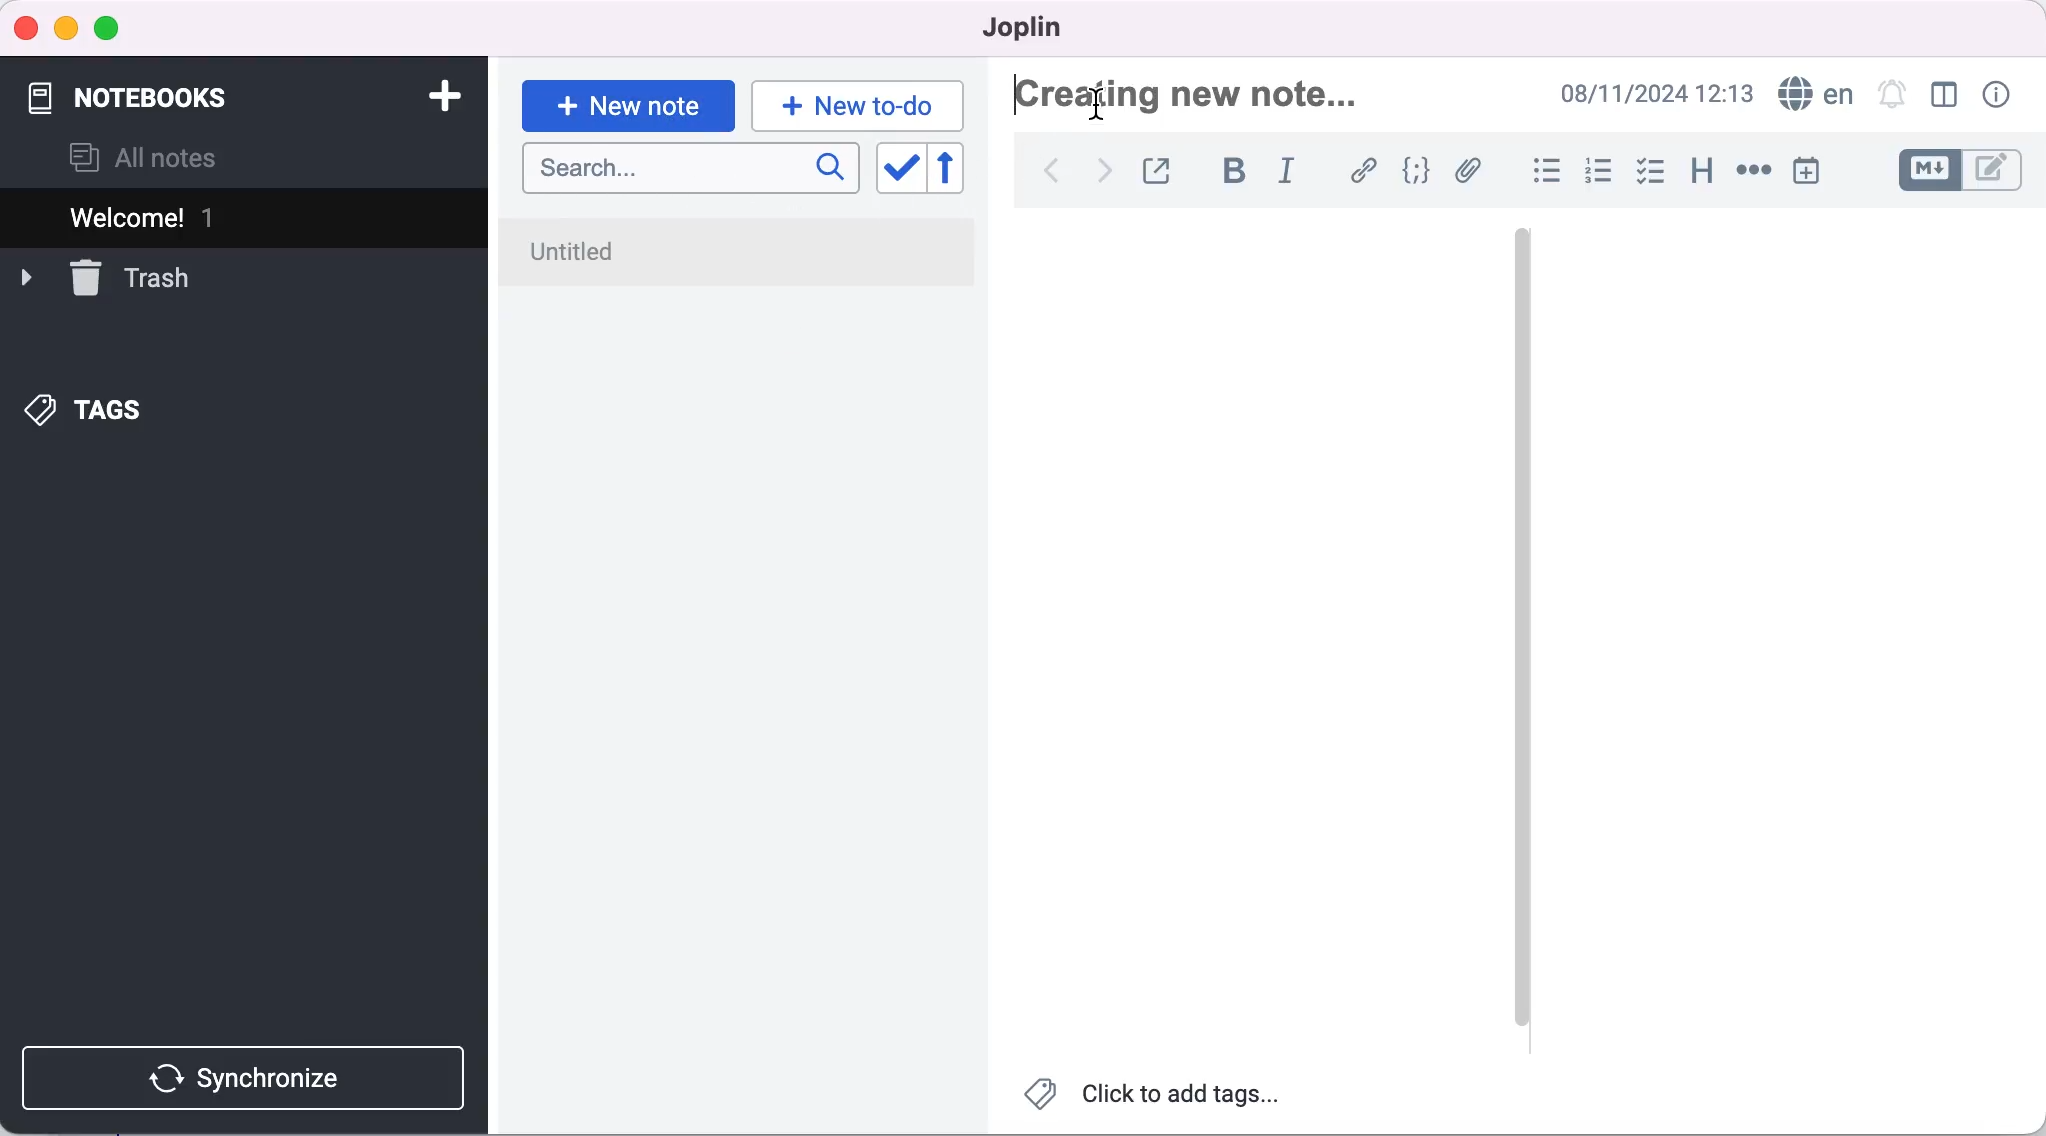 The height and width of the screenshot is (1136, 2046). I want to click on heading, so click(1703, 172).